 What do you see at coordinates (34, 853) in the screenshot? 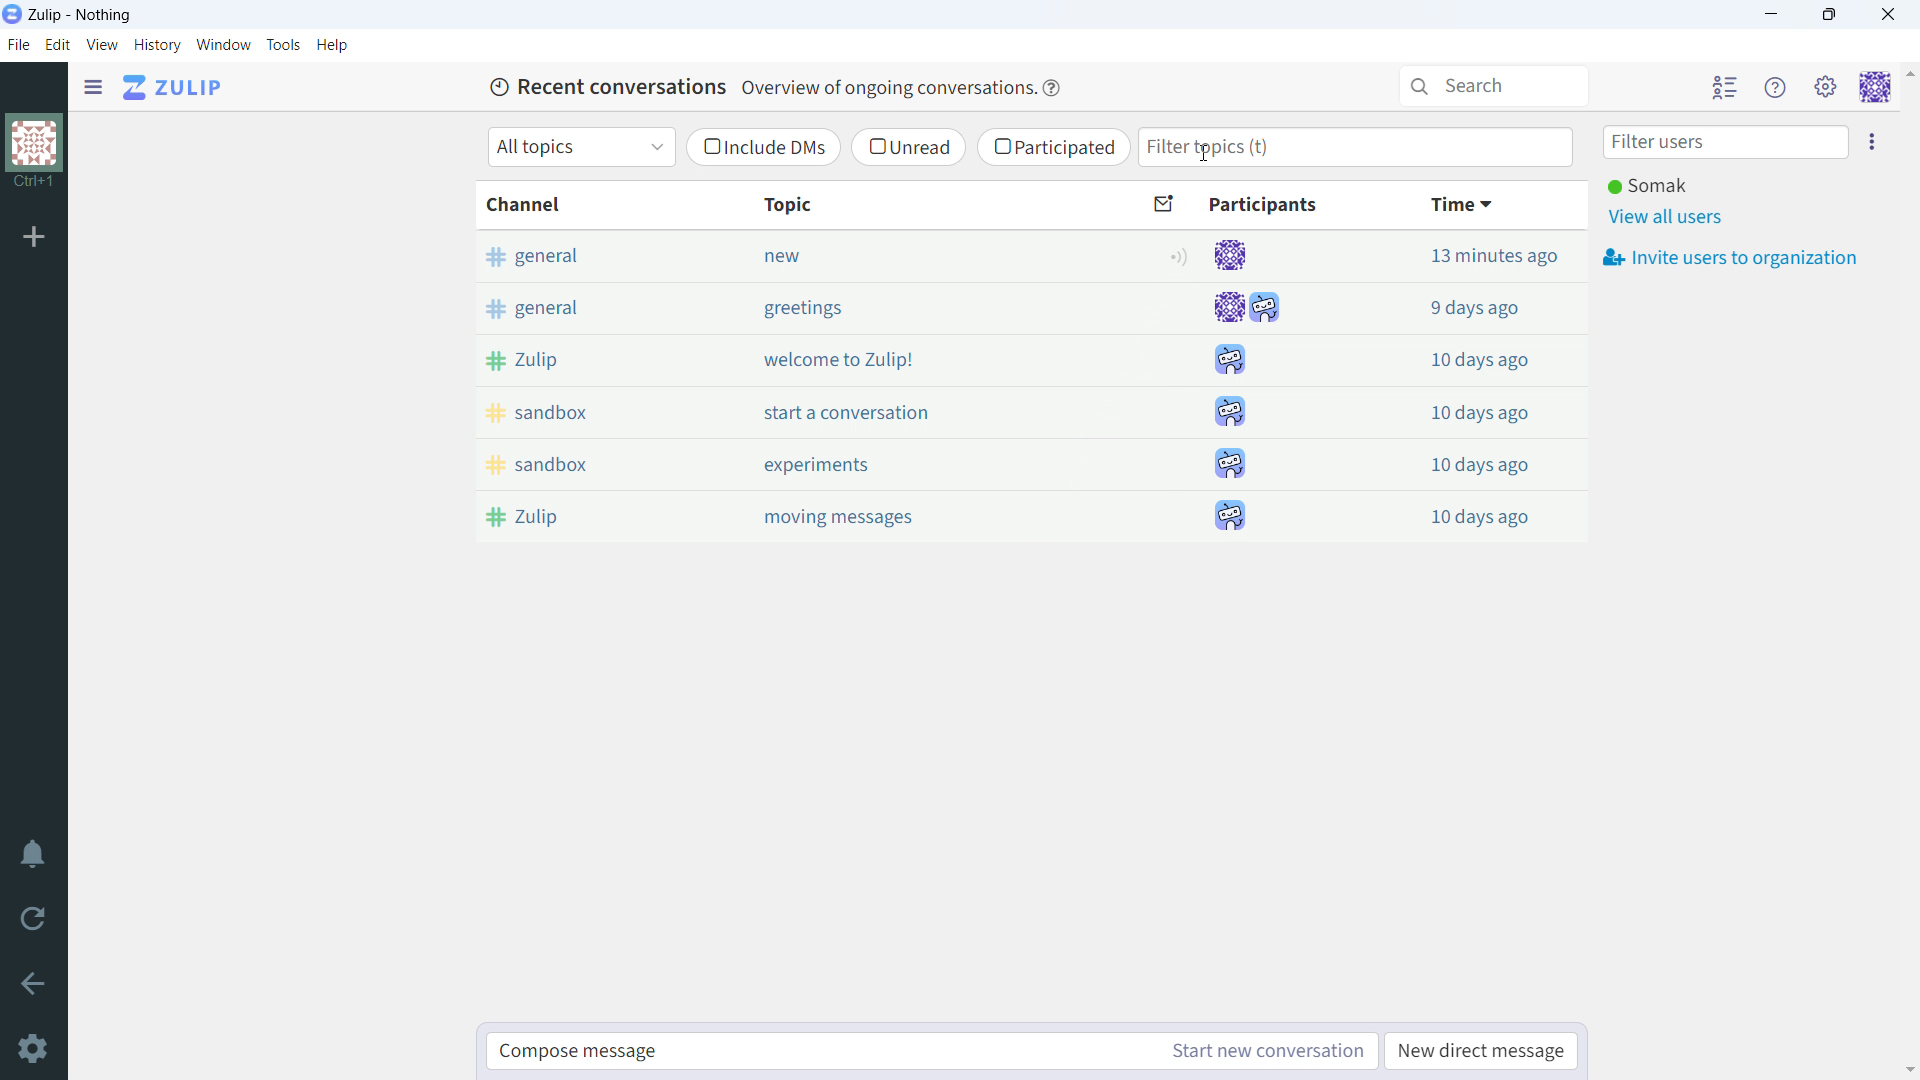
I see `enable do not disturb` at bounding box center [34, 853].